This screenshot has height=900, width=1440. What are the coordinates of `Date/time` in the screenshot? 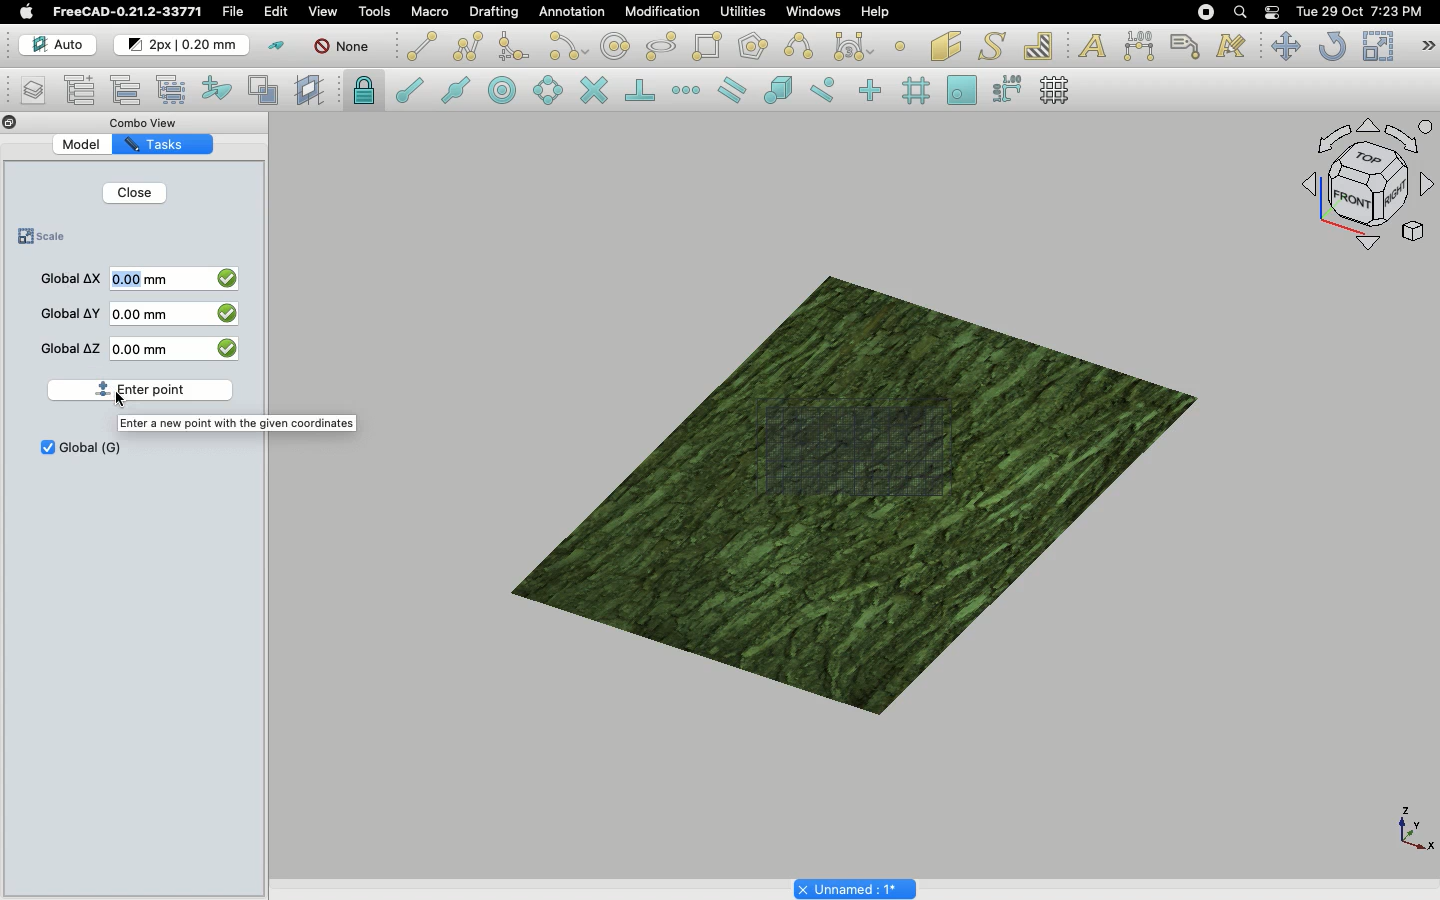 It's located at (1360, 12).